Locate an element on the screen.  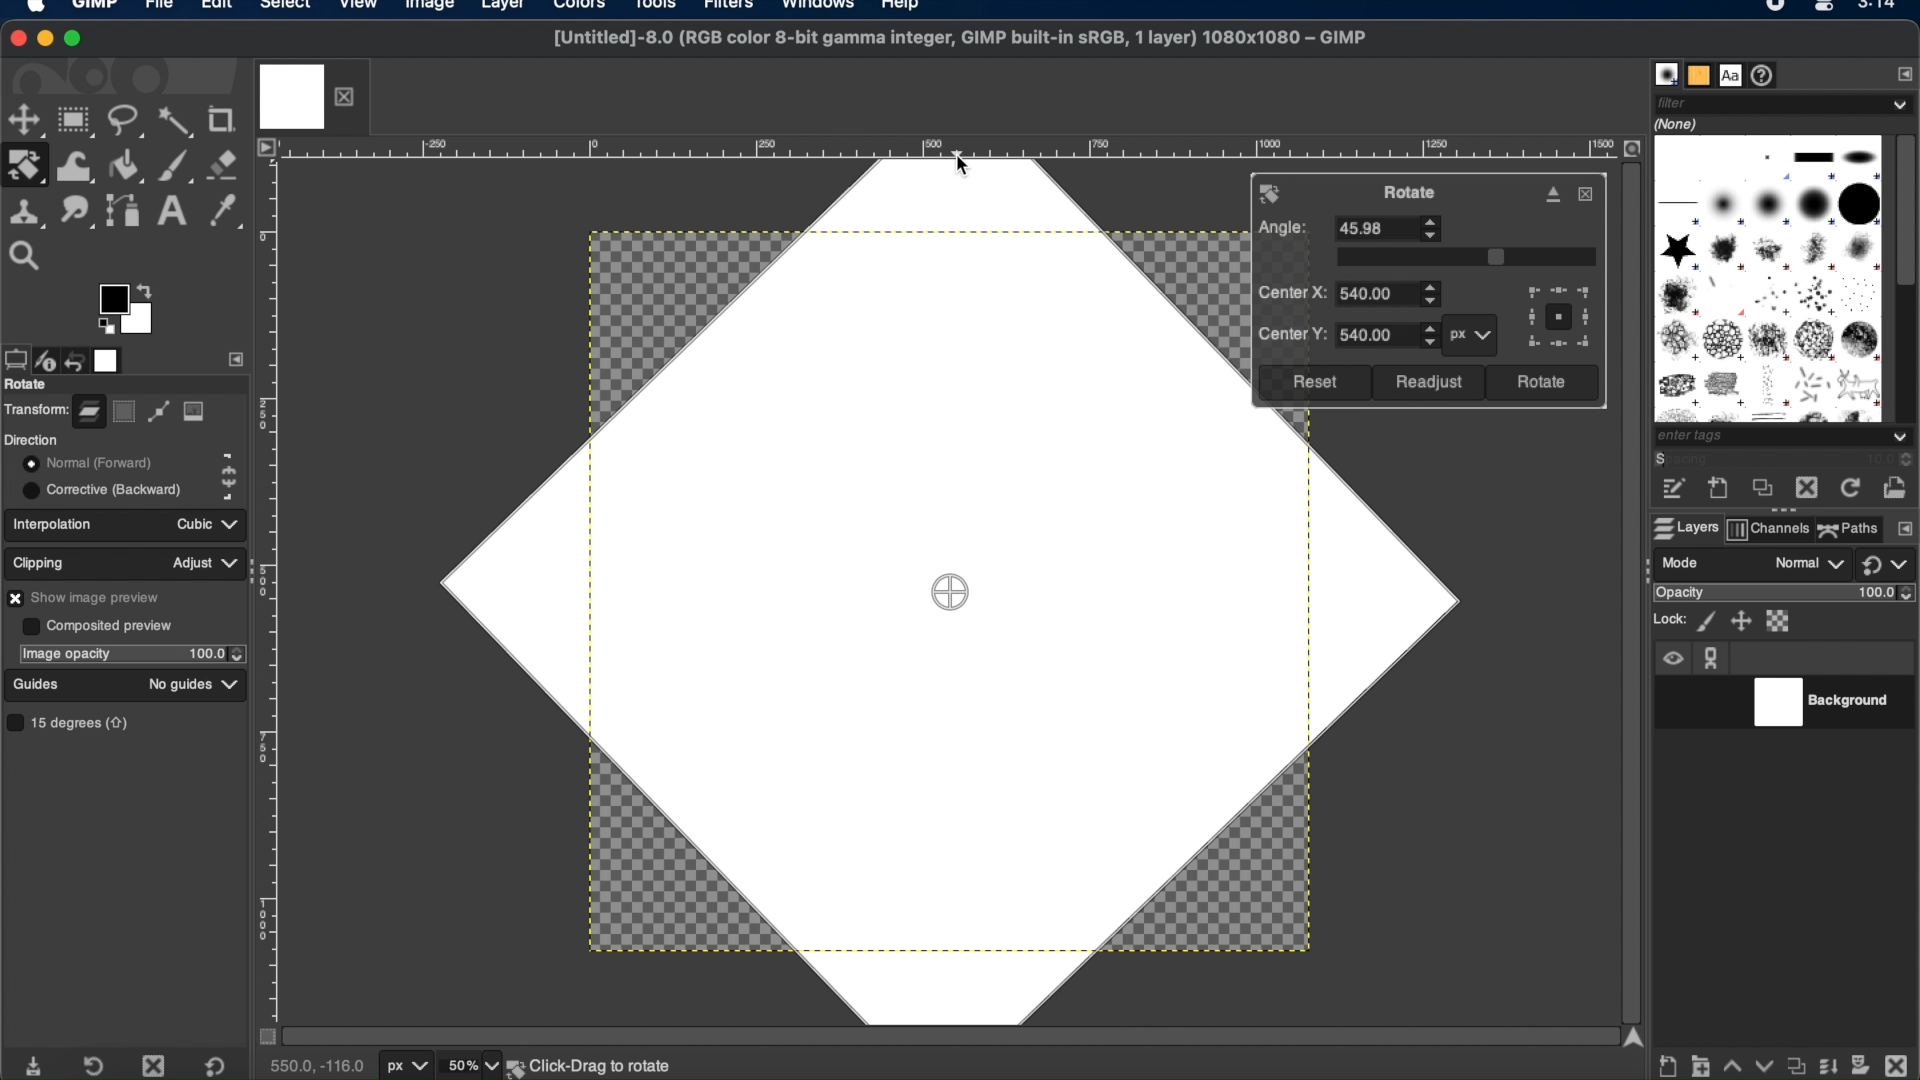
scroll bar is located at coordinates (1629, 587).